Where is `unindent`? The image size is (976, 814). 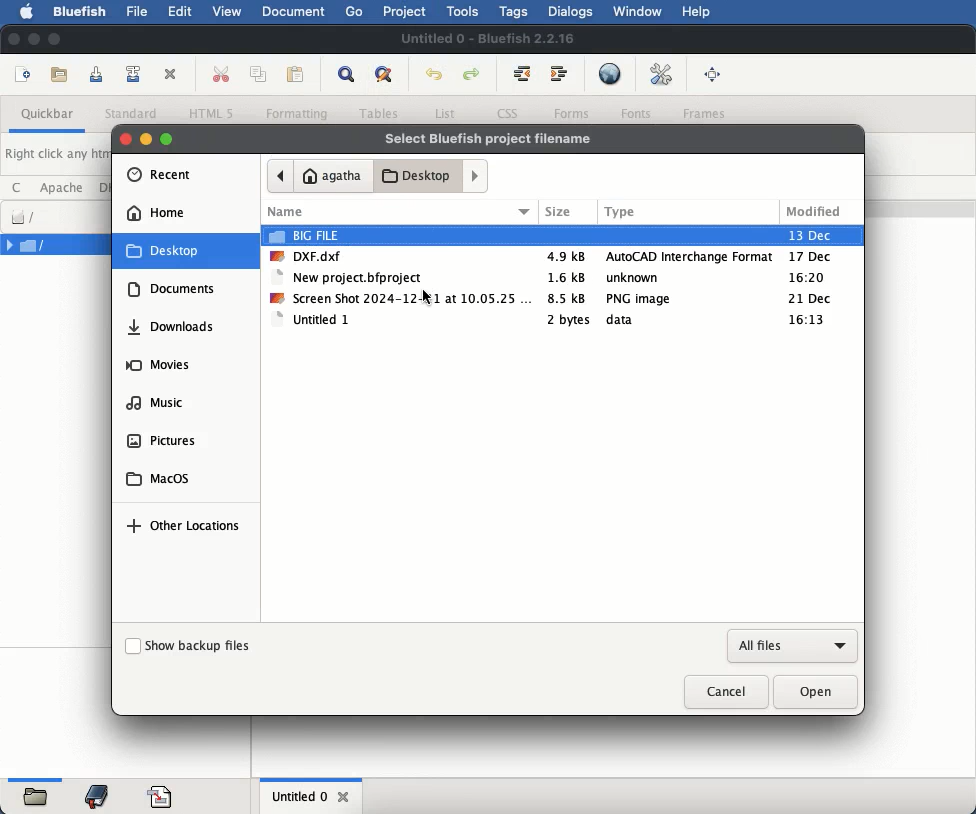
unindent is located at coordinates (523, 73).